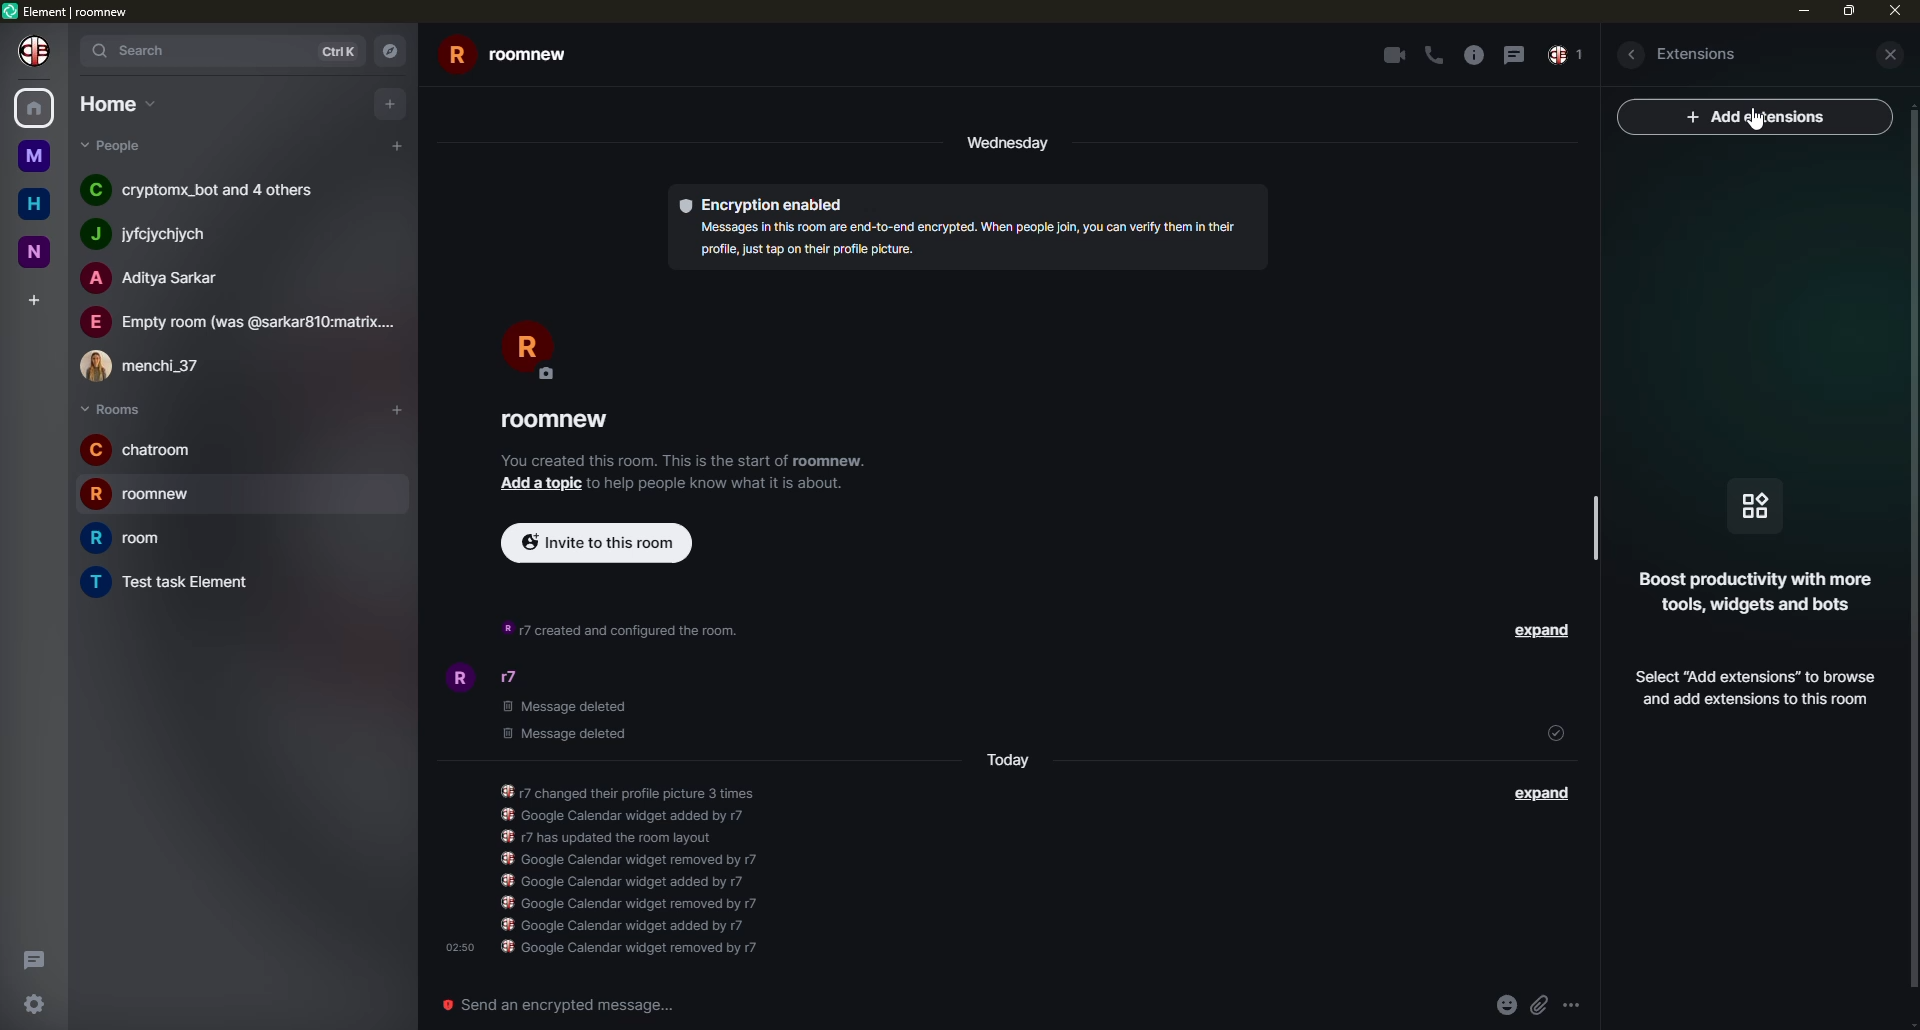 Image resolution: width=1920 pixels, height=1030 pixels. What do you see at coordinates (720, 486) in the screenshot?
I see `info` at bounding box center [720, 486].